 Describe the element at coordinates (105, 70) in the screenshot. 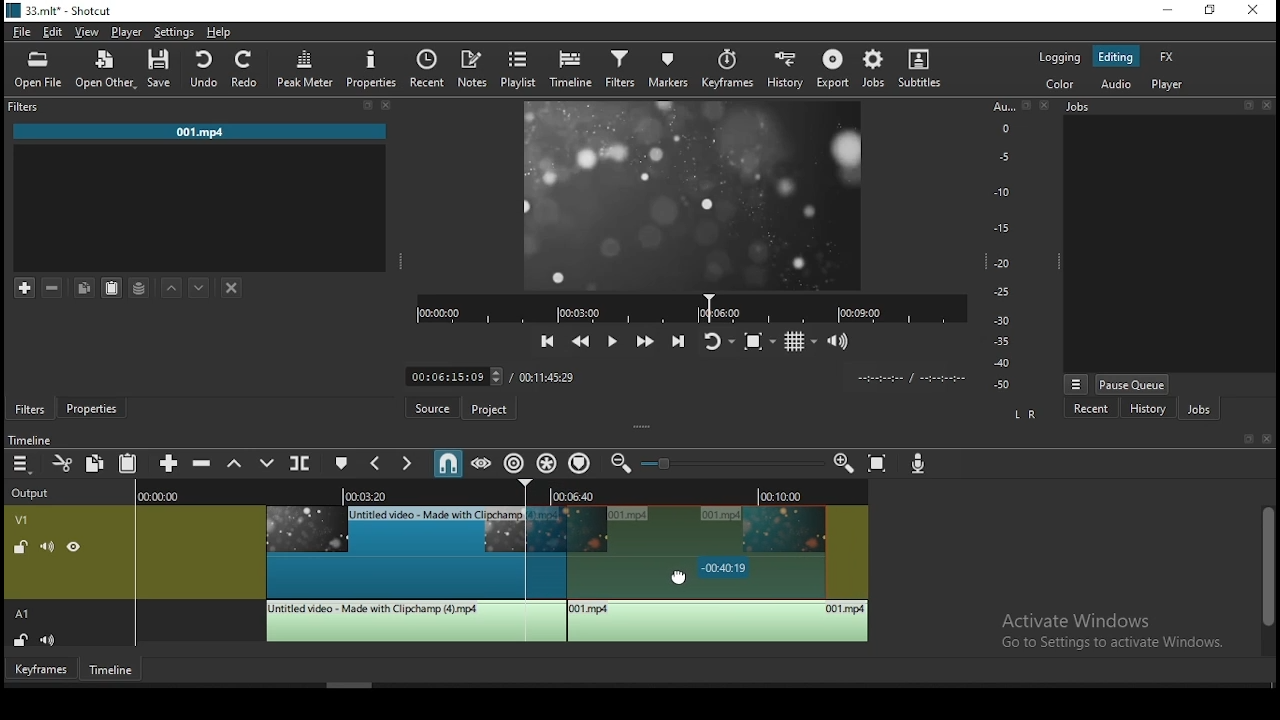

I see `open other` at that location.